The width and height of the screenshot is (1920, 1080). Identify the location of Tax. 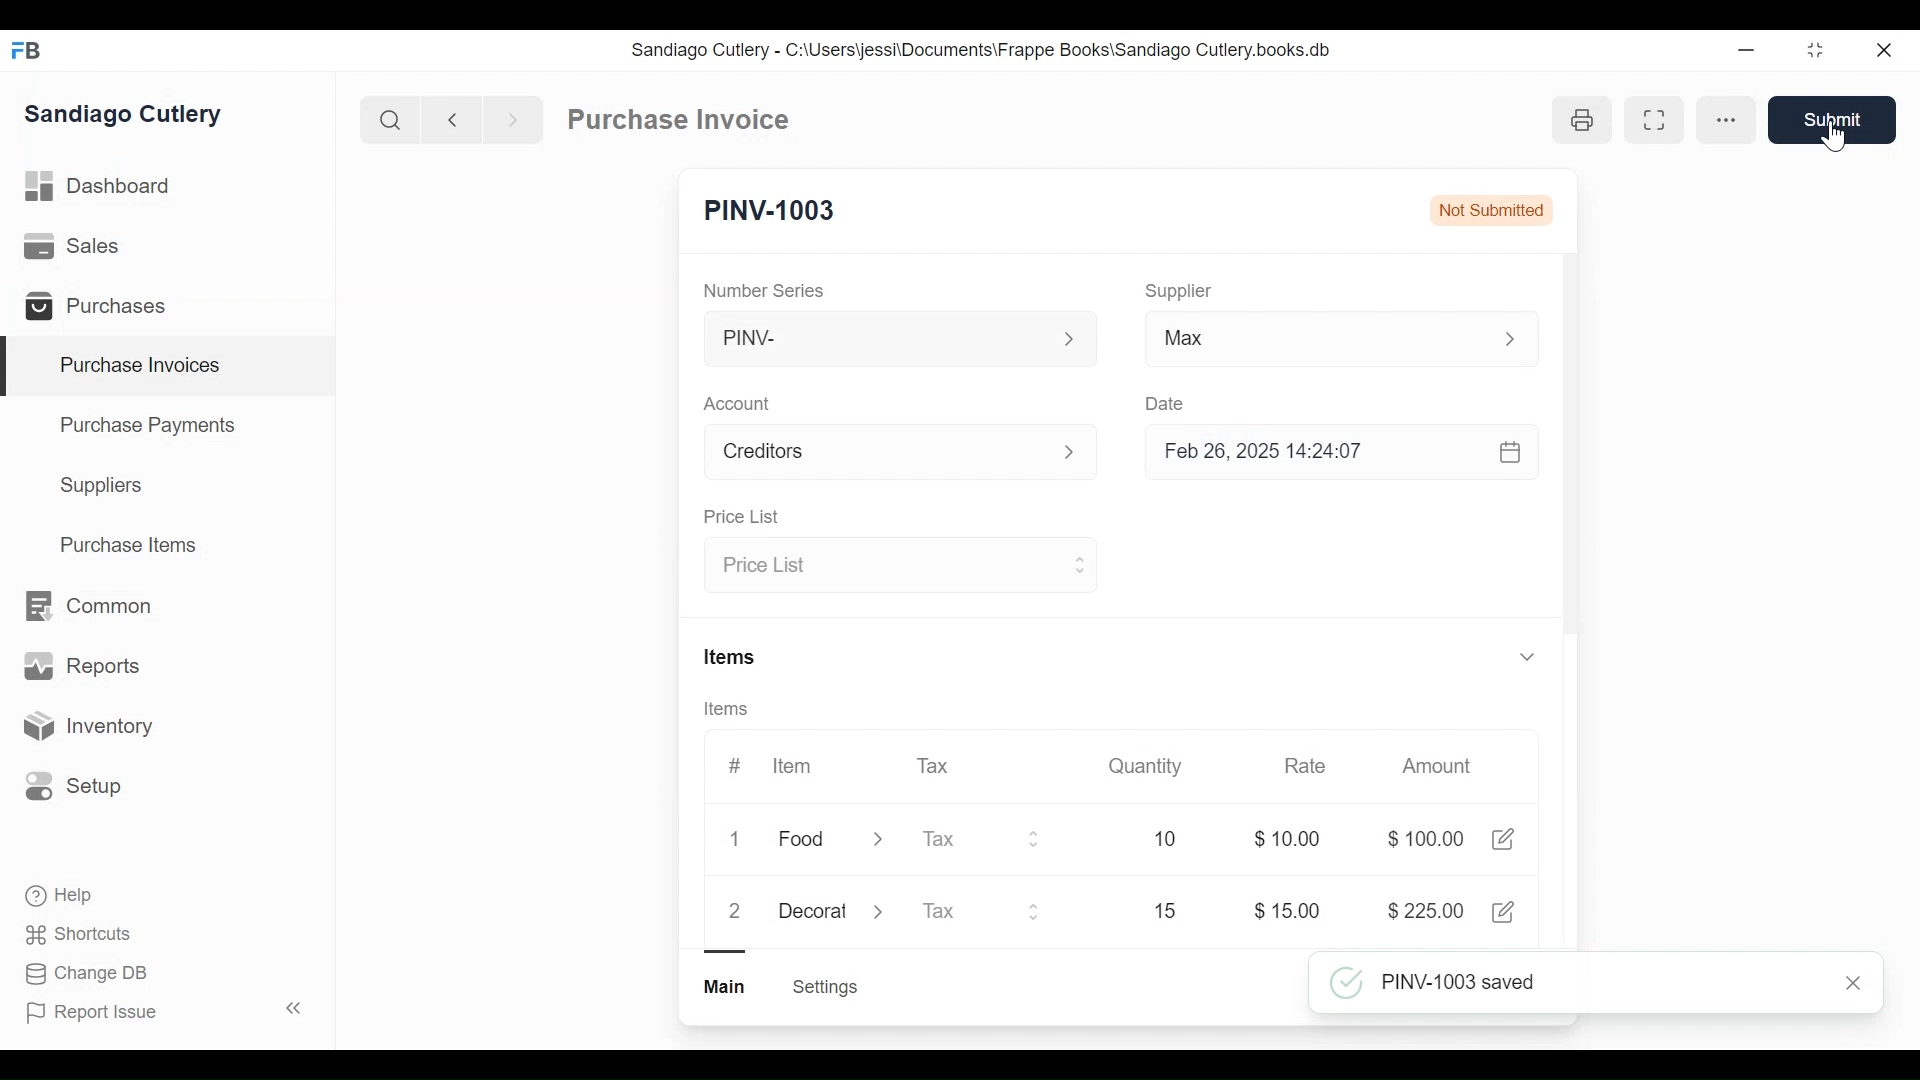
(936, 764).